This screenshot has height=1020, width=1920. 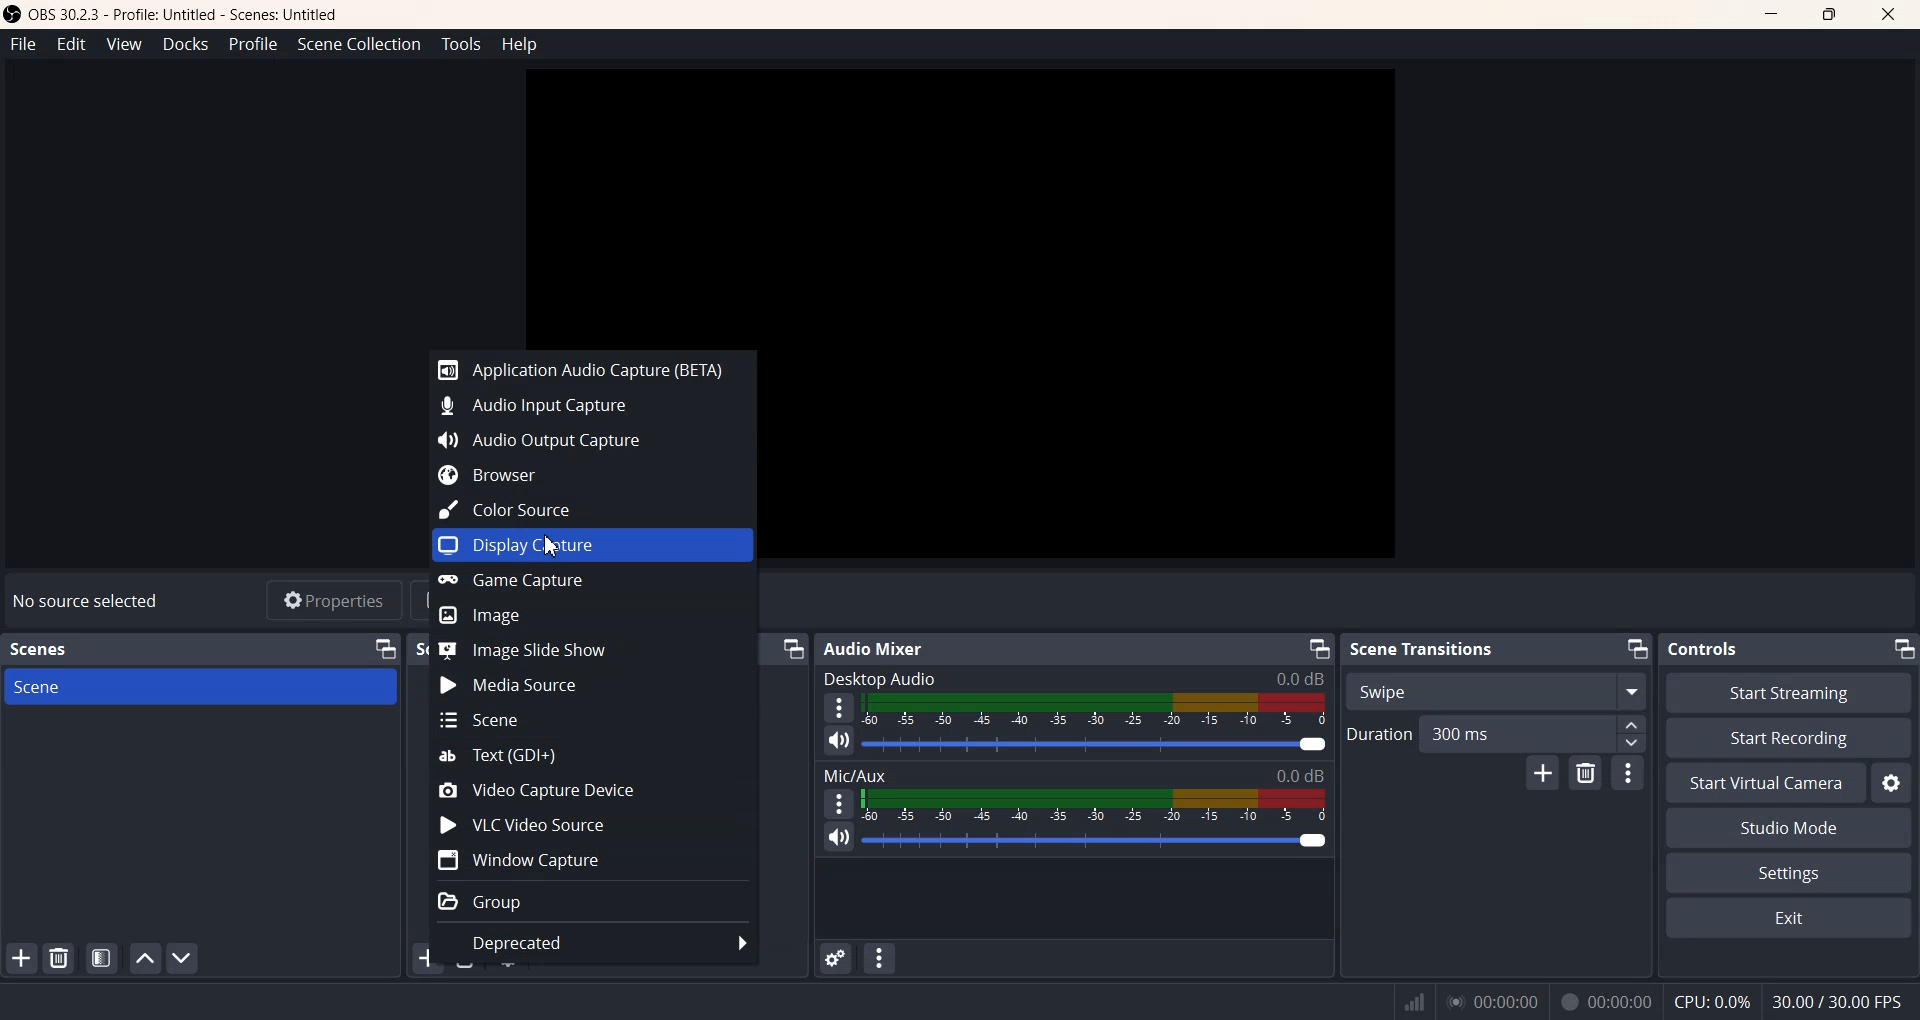 I want to click on Docks, so click(x=185, y=44).